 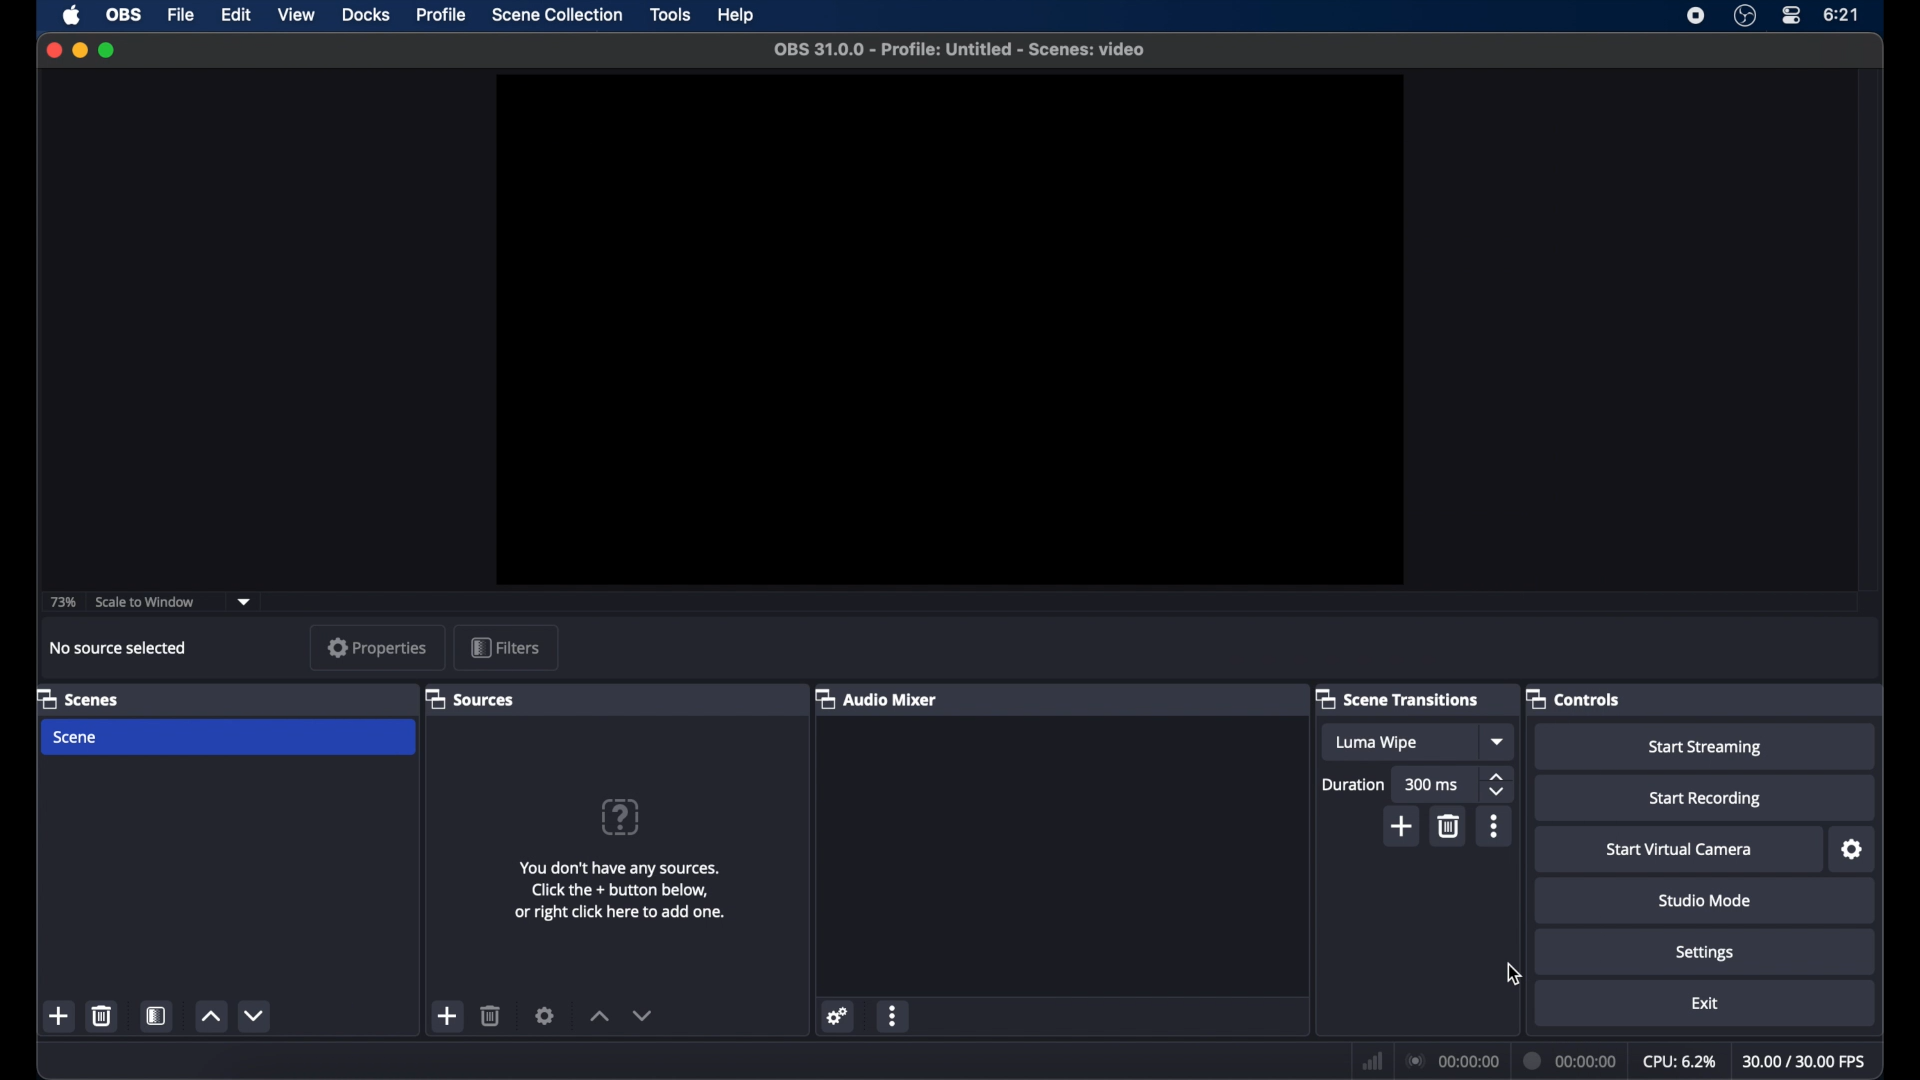 I want to click on audio mixer, so click(x=876, y=698).